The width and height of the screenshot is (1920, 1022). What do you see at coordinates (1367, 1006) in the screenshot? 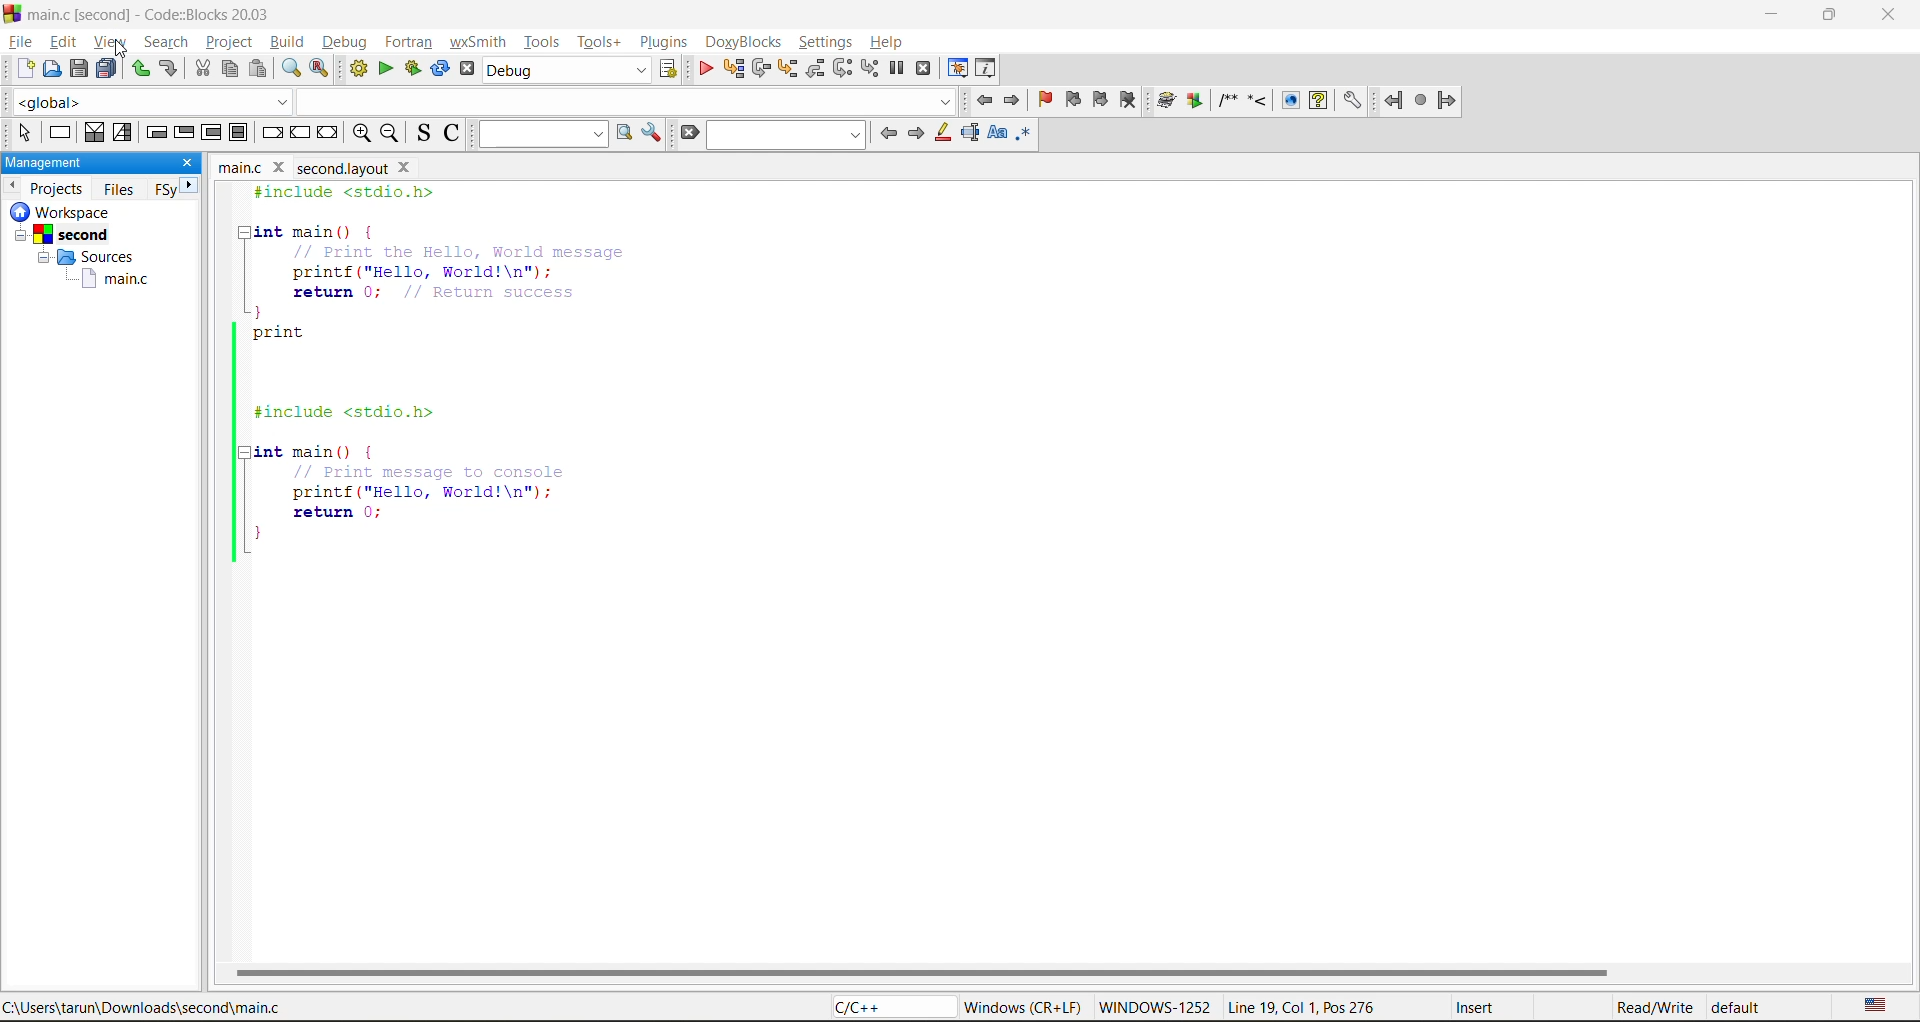
I see `metadata` at bounding box center [1367, 1006].